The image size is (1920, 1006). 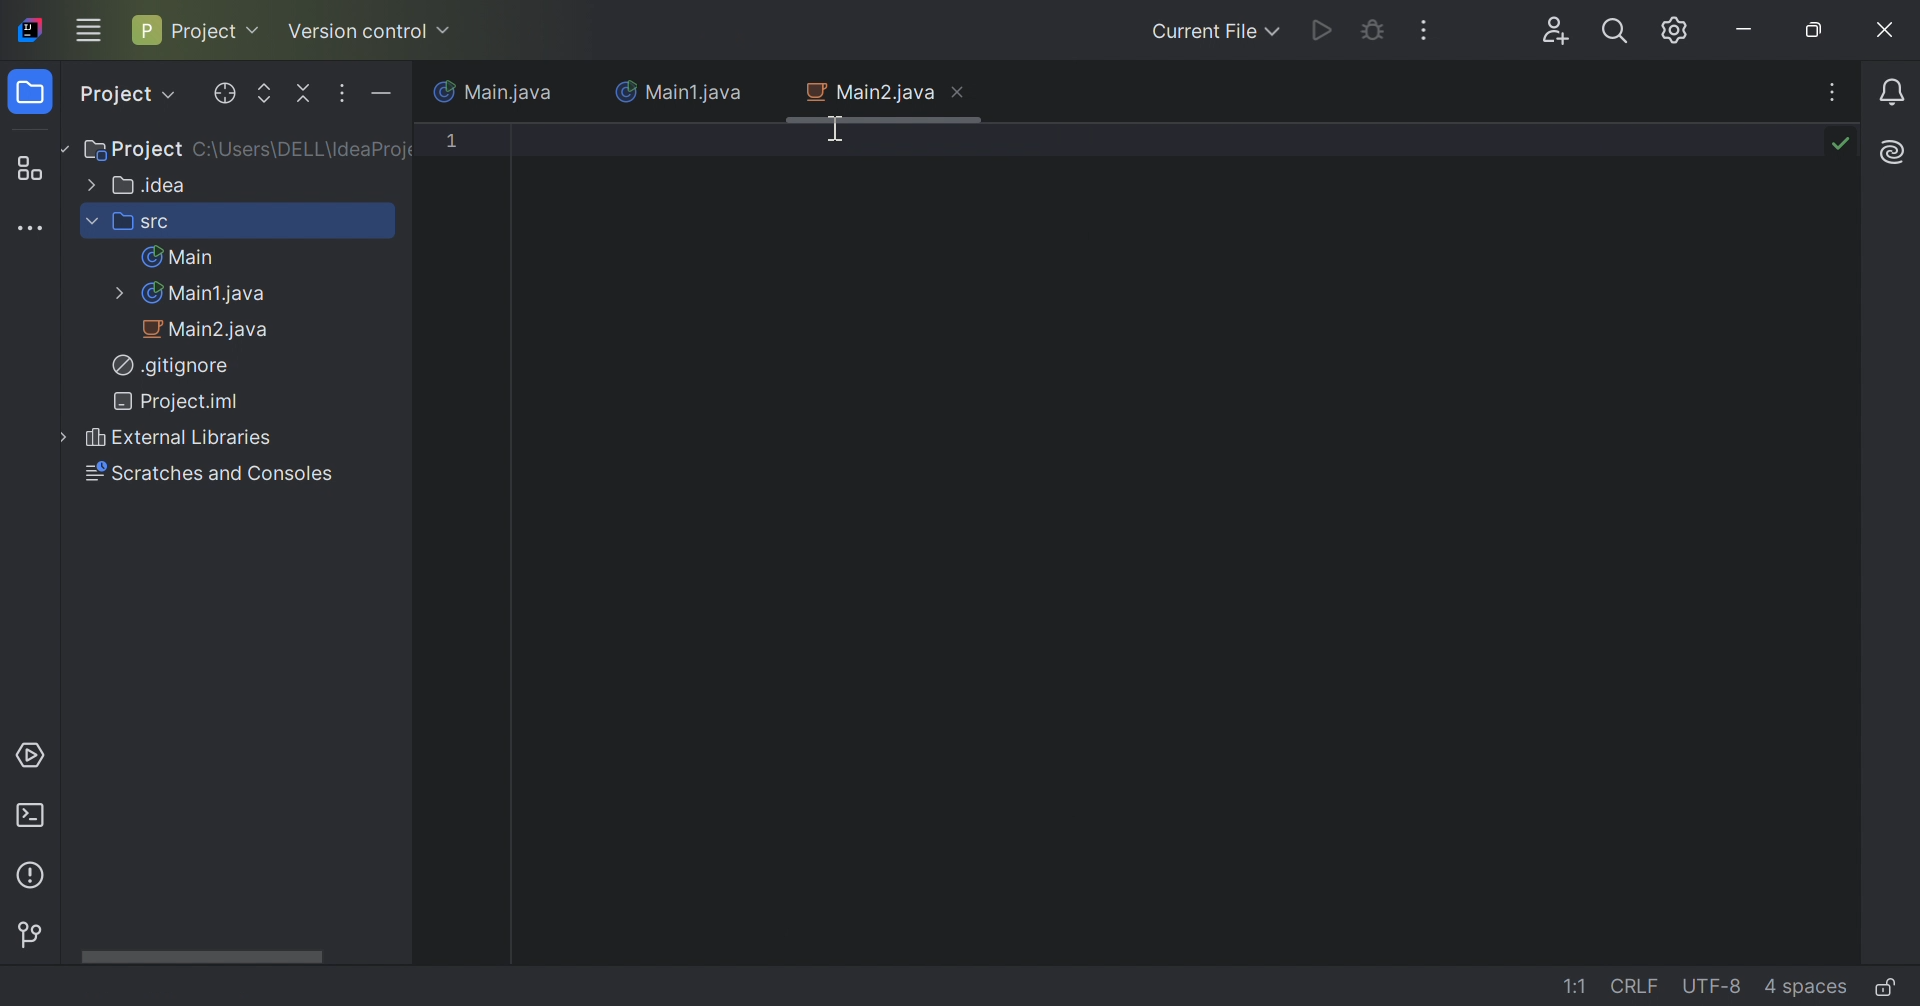 What do you see at coordinates (1578, 987) in the screenshot?
I see `1:1` at bounding box center [1578, 987].